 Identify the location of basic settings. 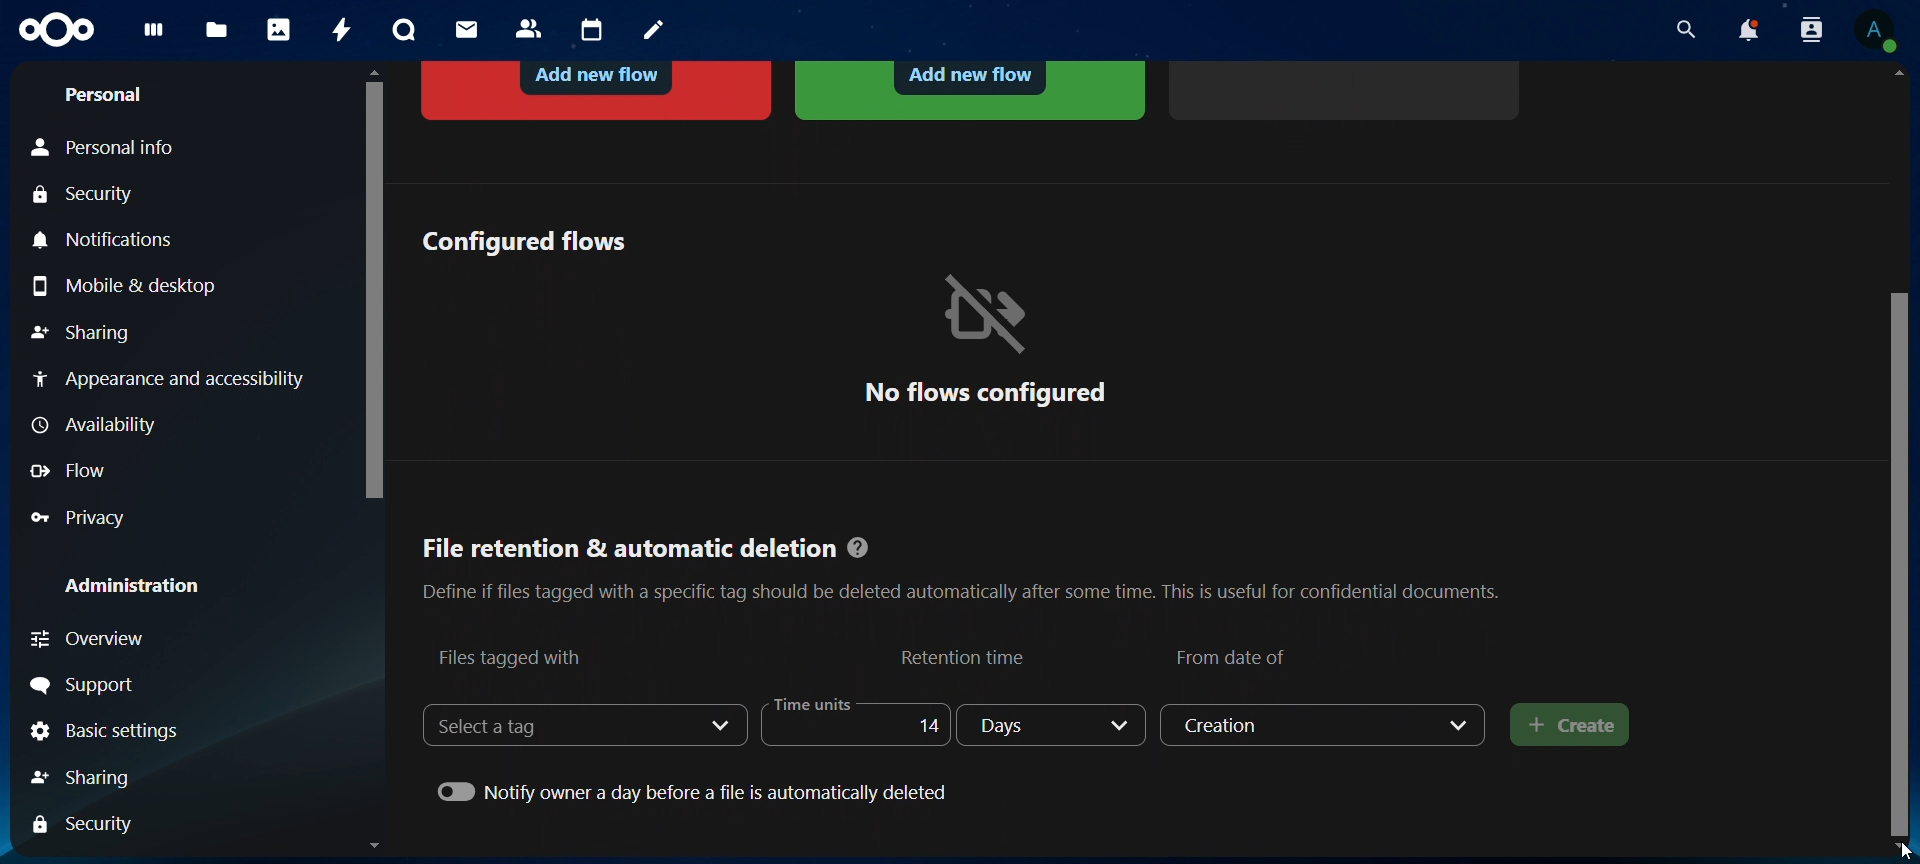
(107, 733).